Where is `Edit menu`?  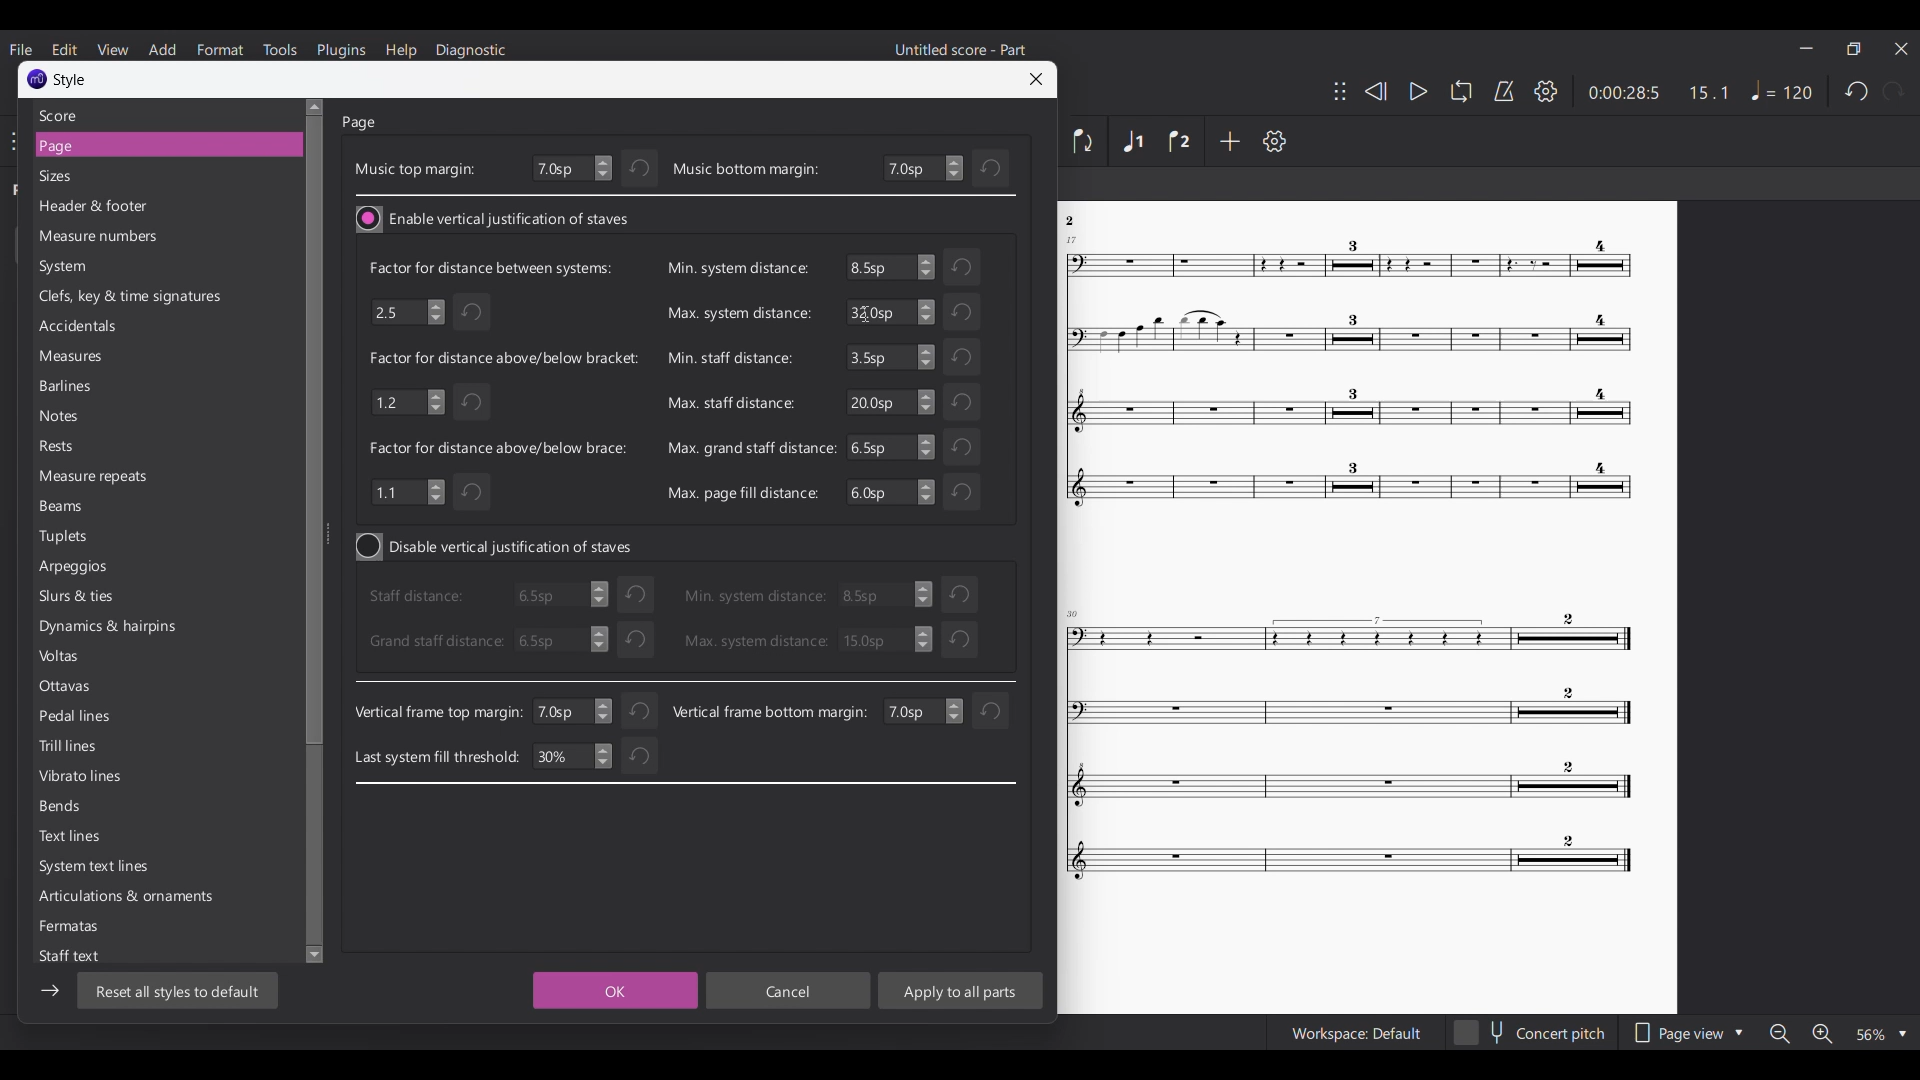 Edit menu is located at coordinates (64, 48).